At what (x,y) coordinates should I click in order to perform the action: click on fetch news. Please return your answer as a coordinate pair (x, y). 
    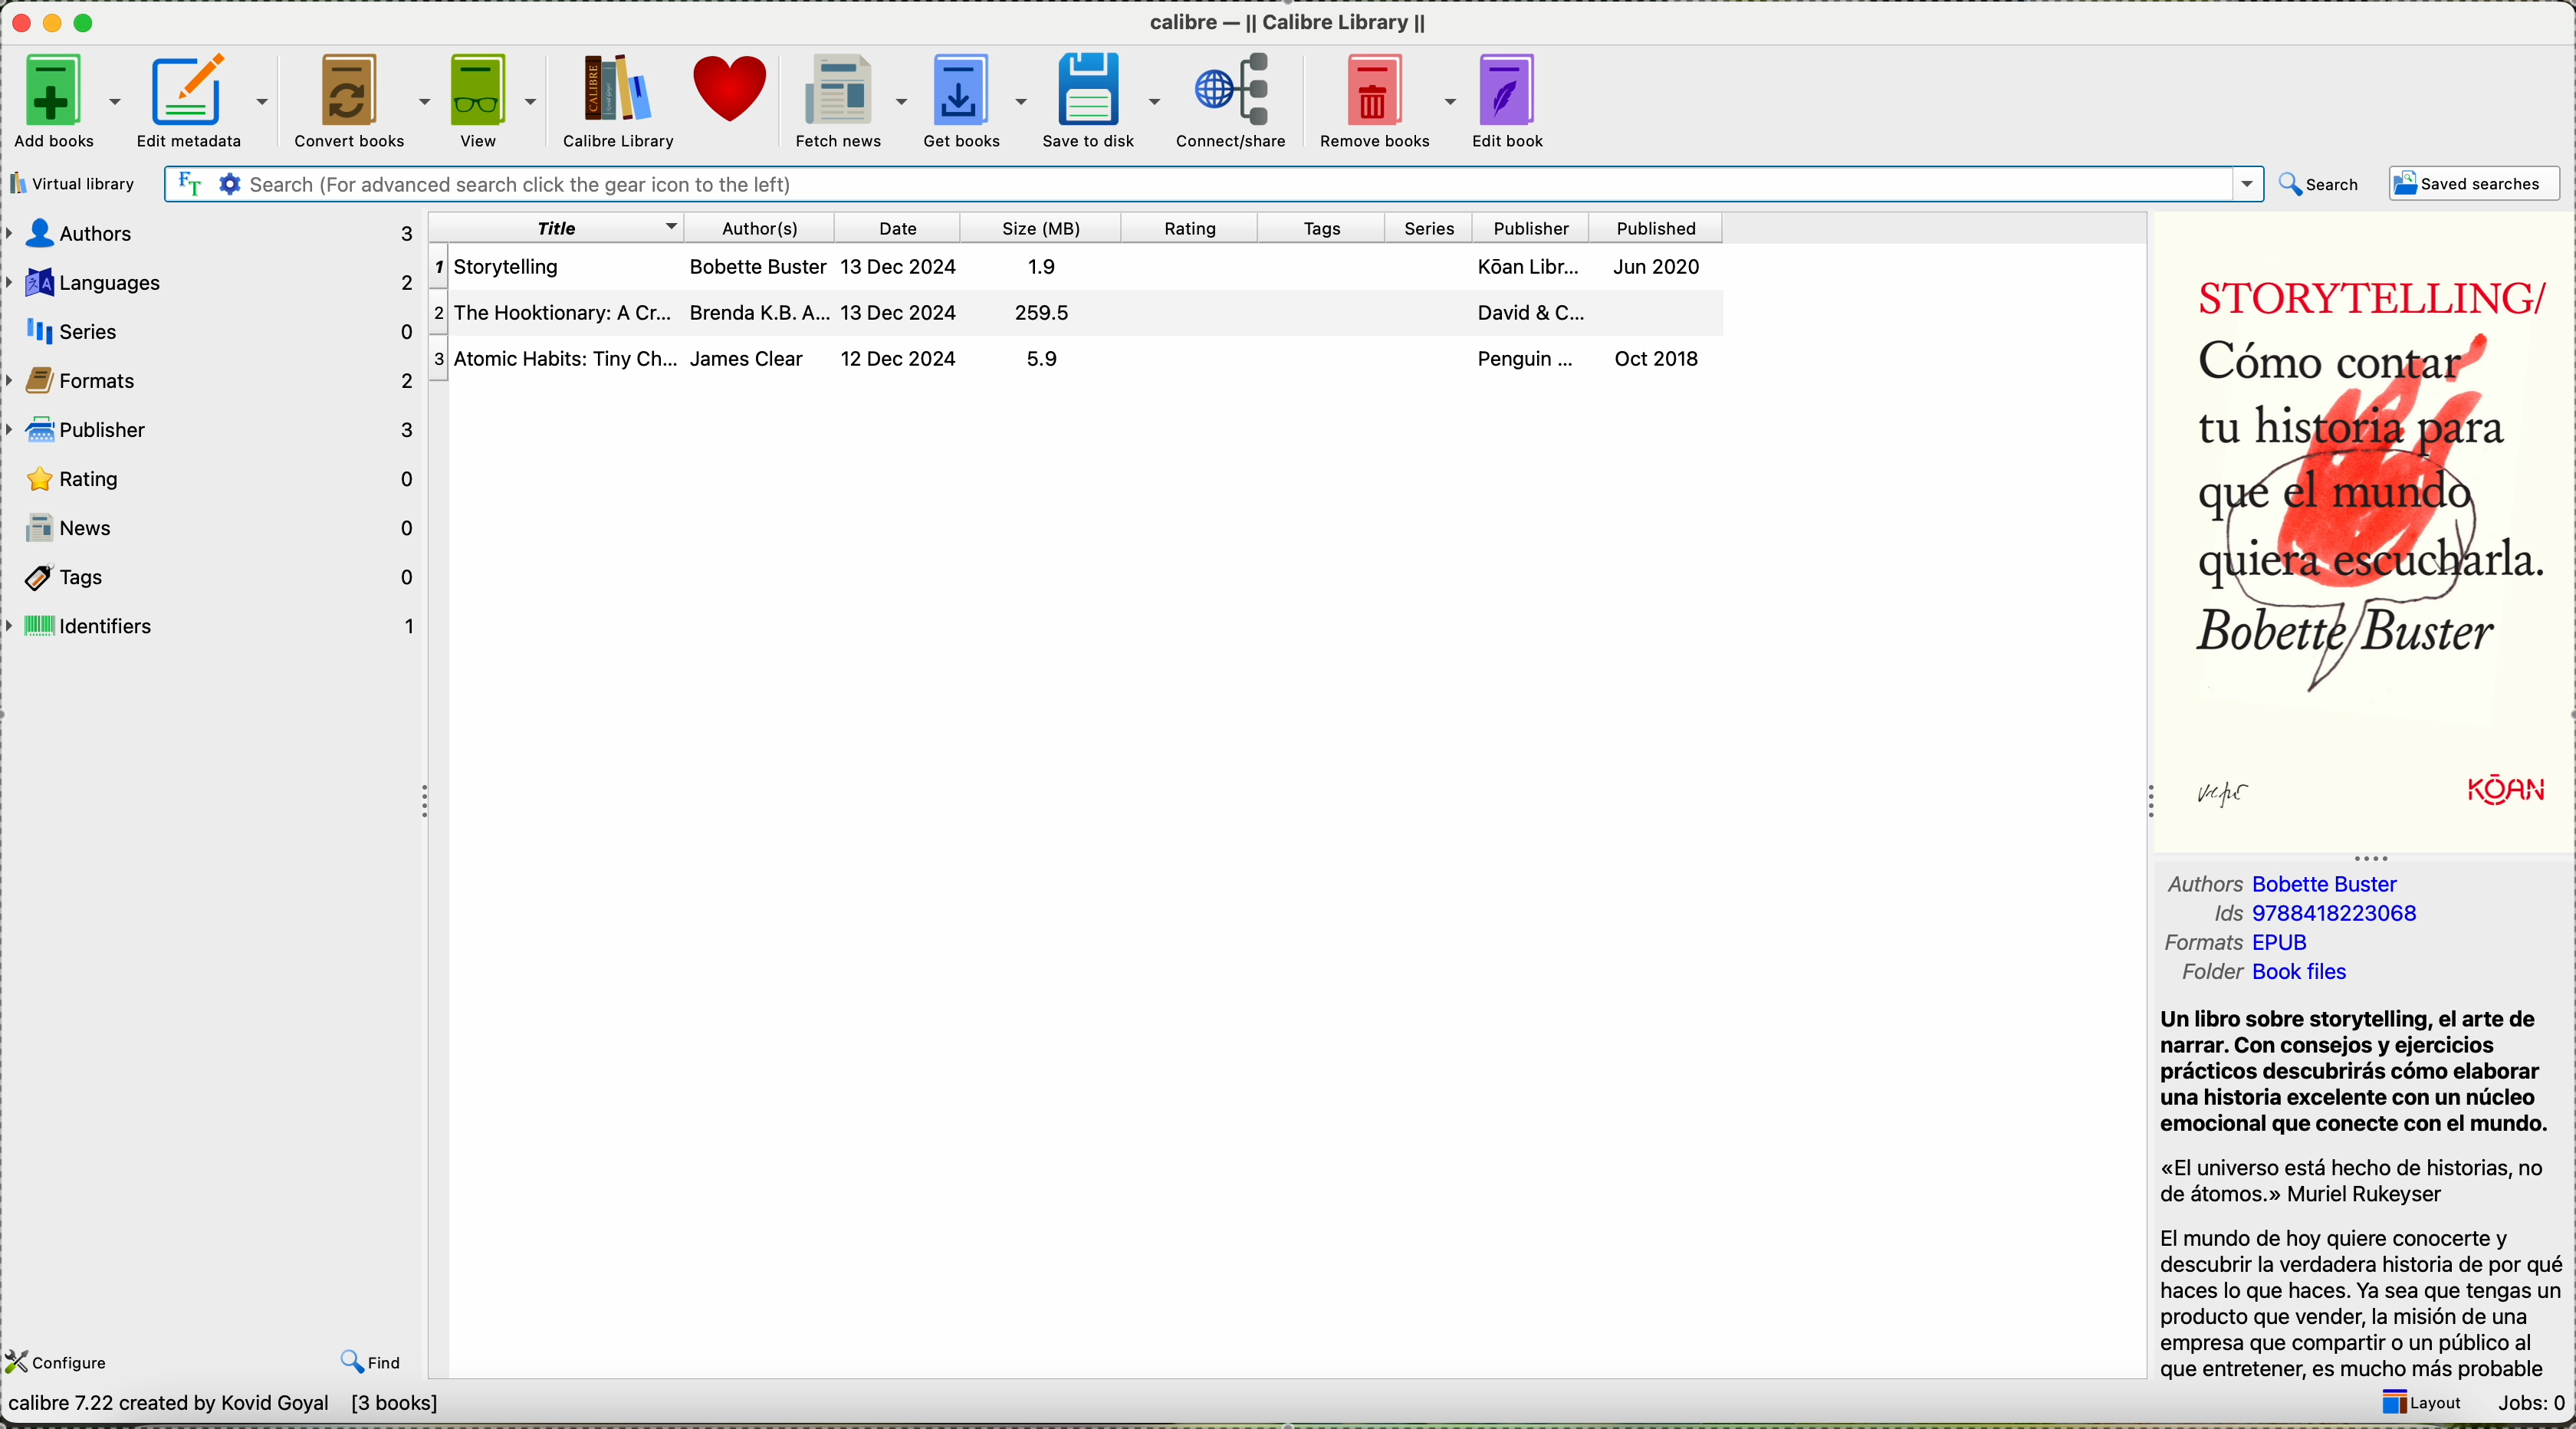
    Looking at the image, I should click on (848, 100).